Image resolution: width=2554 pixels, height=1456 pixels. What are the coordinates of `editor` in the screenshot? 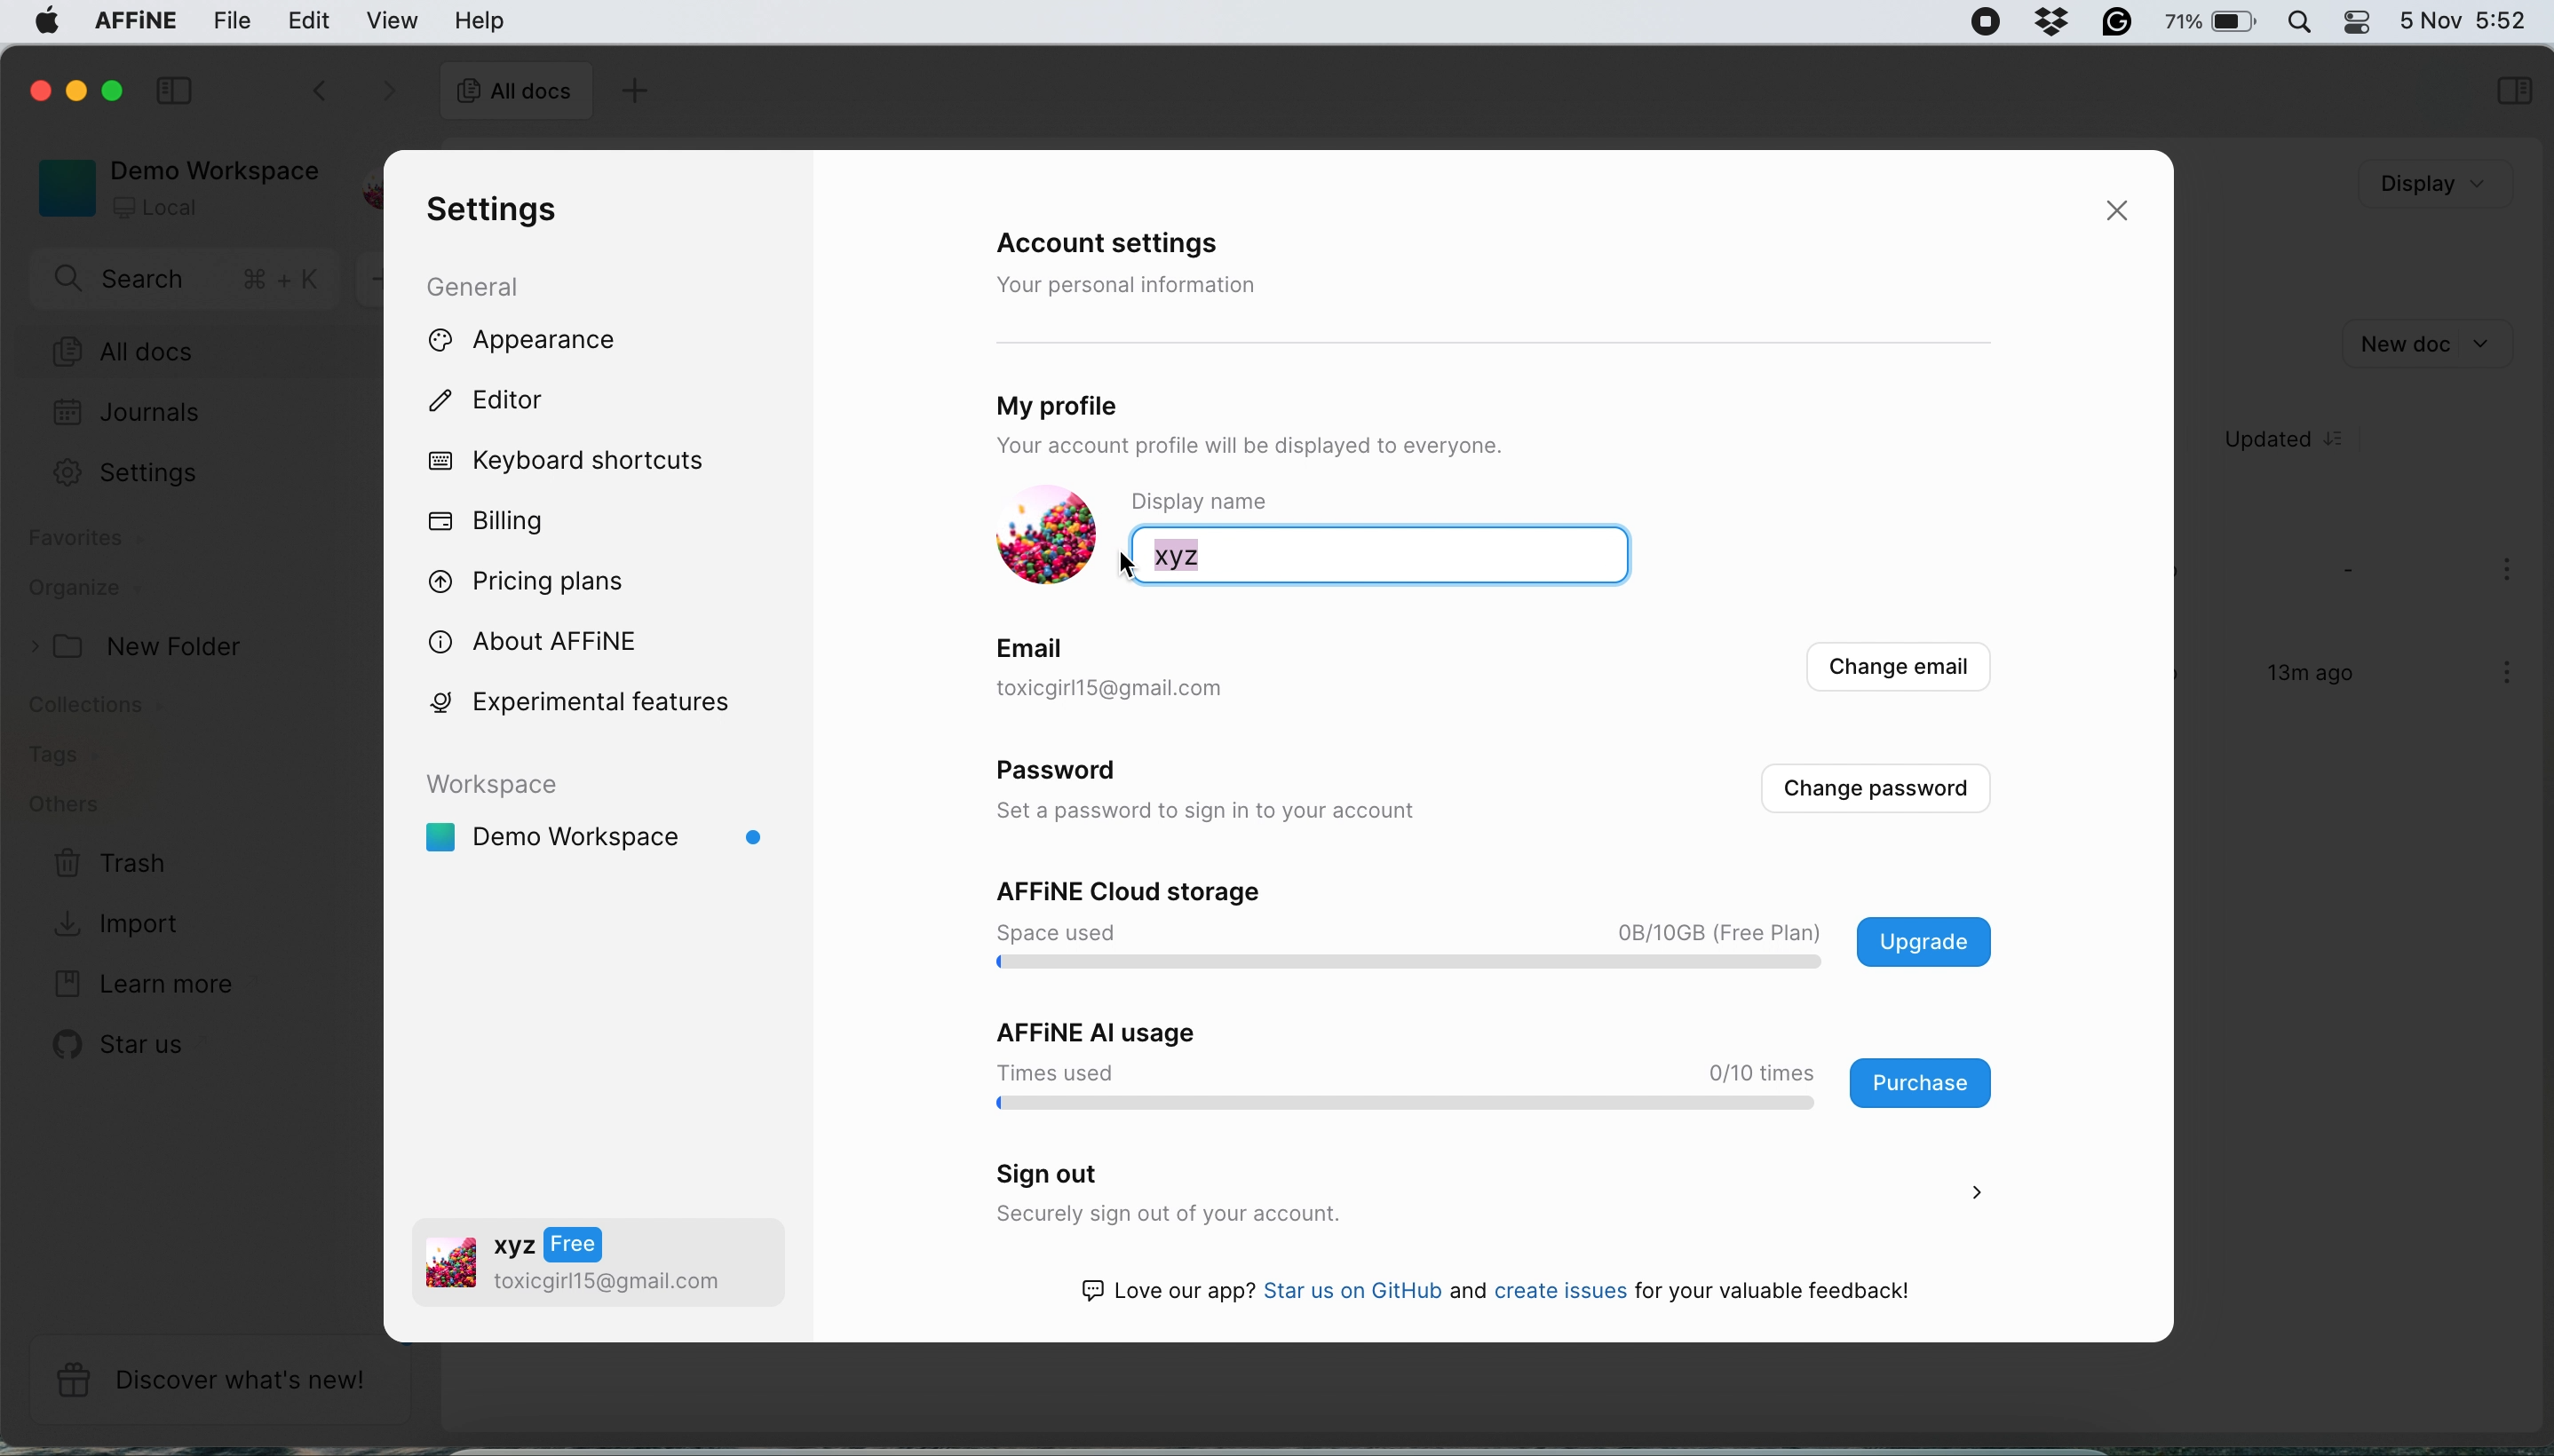 It's located at (507, 404).